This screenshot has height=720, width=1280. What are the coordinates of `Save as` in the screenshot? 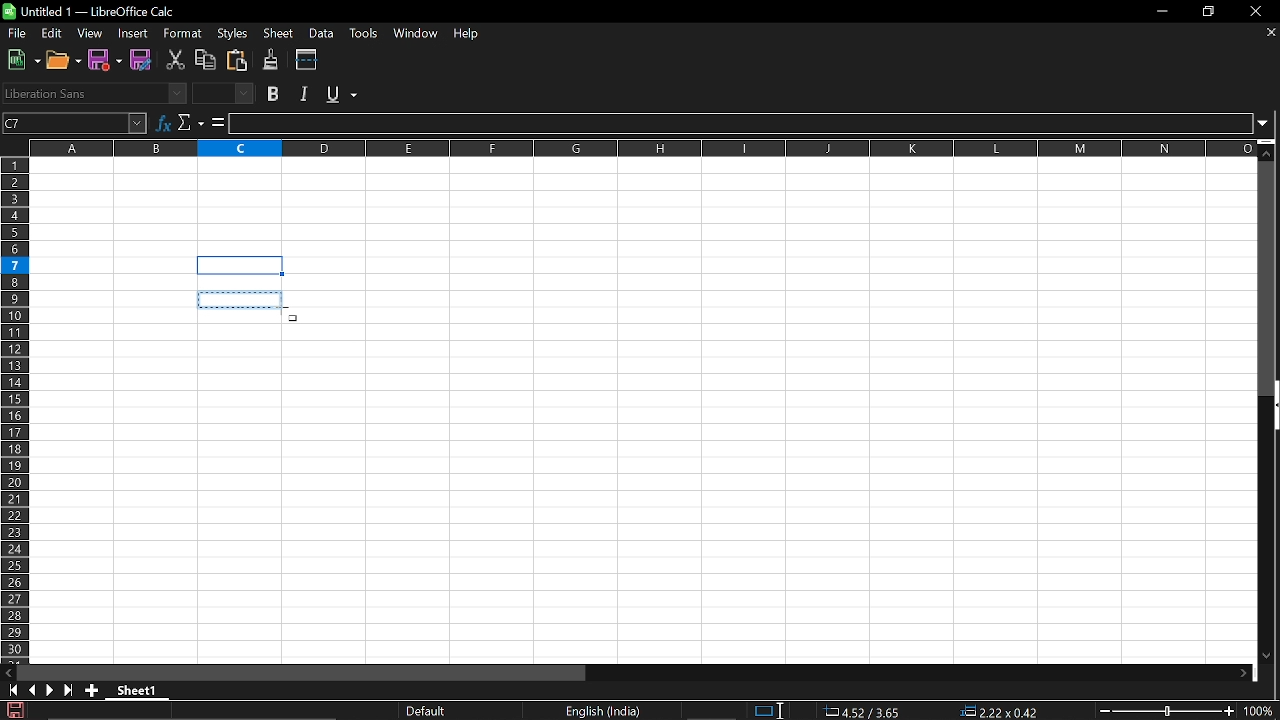 It's located at (142, 61).